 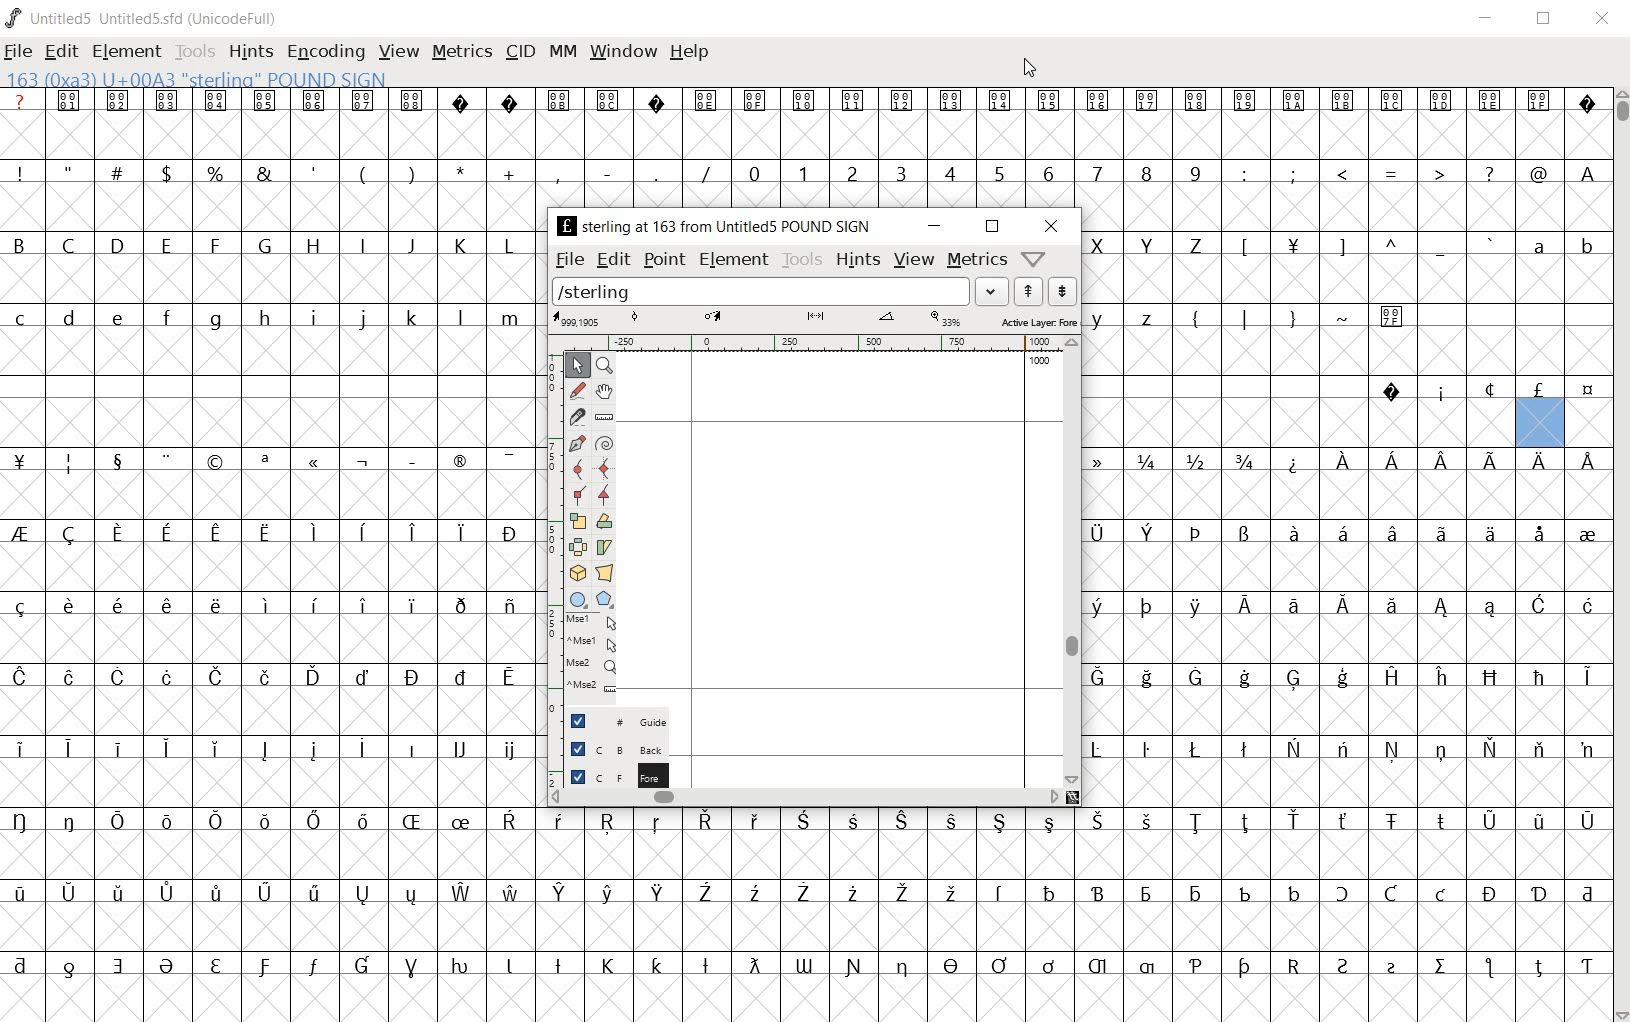 I want to click on Y, so click(x=1145, y=245).